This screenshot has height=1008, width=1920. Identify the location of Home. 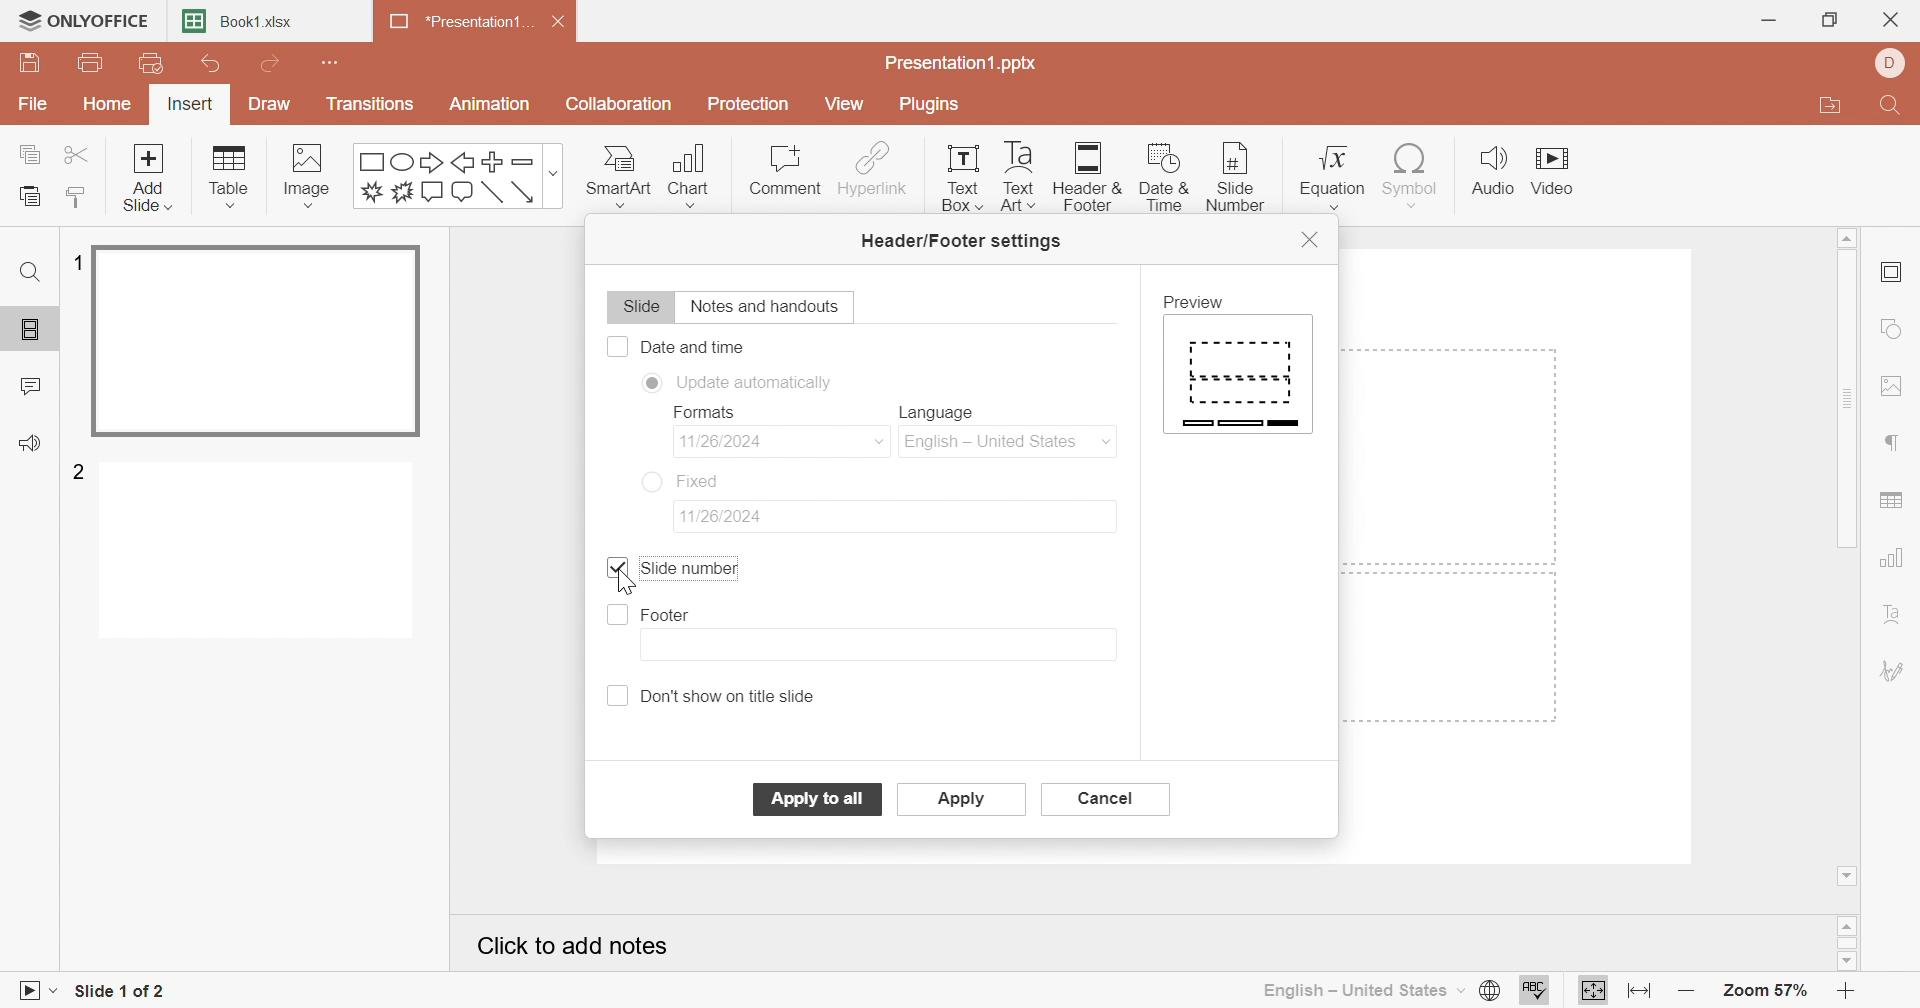
(111, 103).